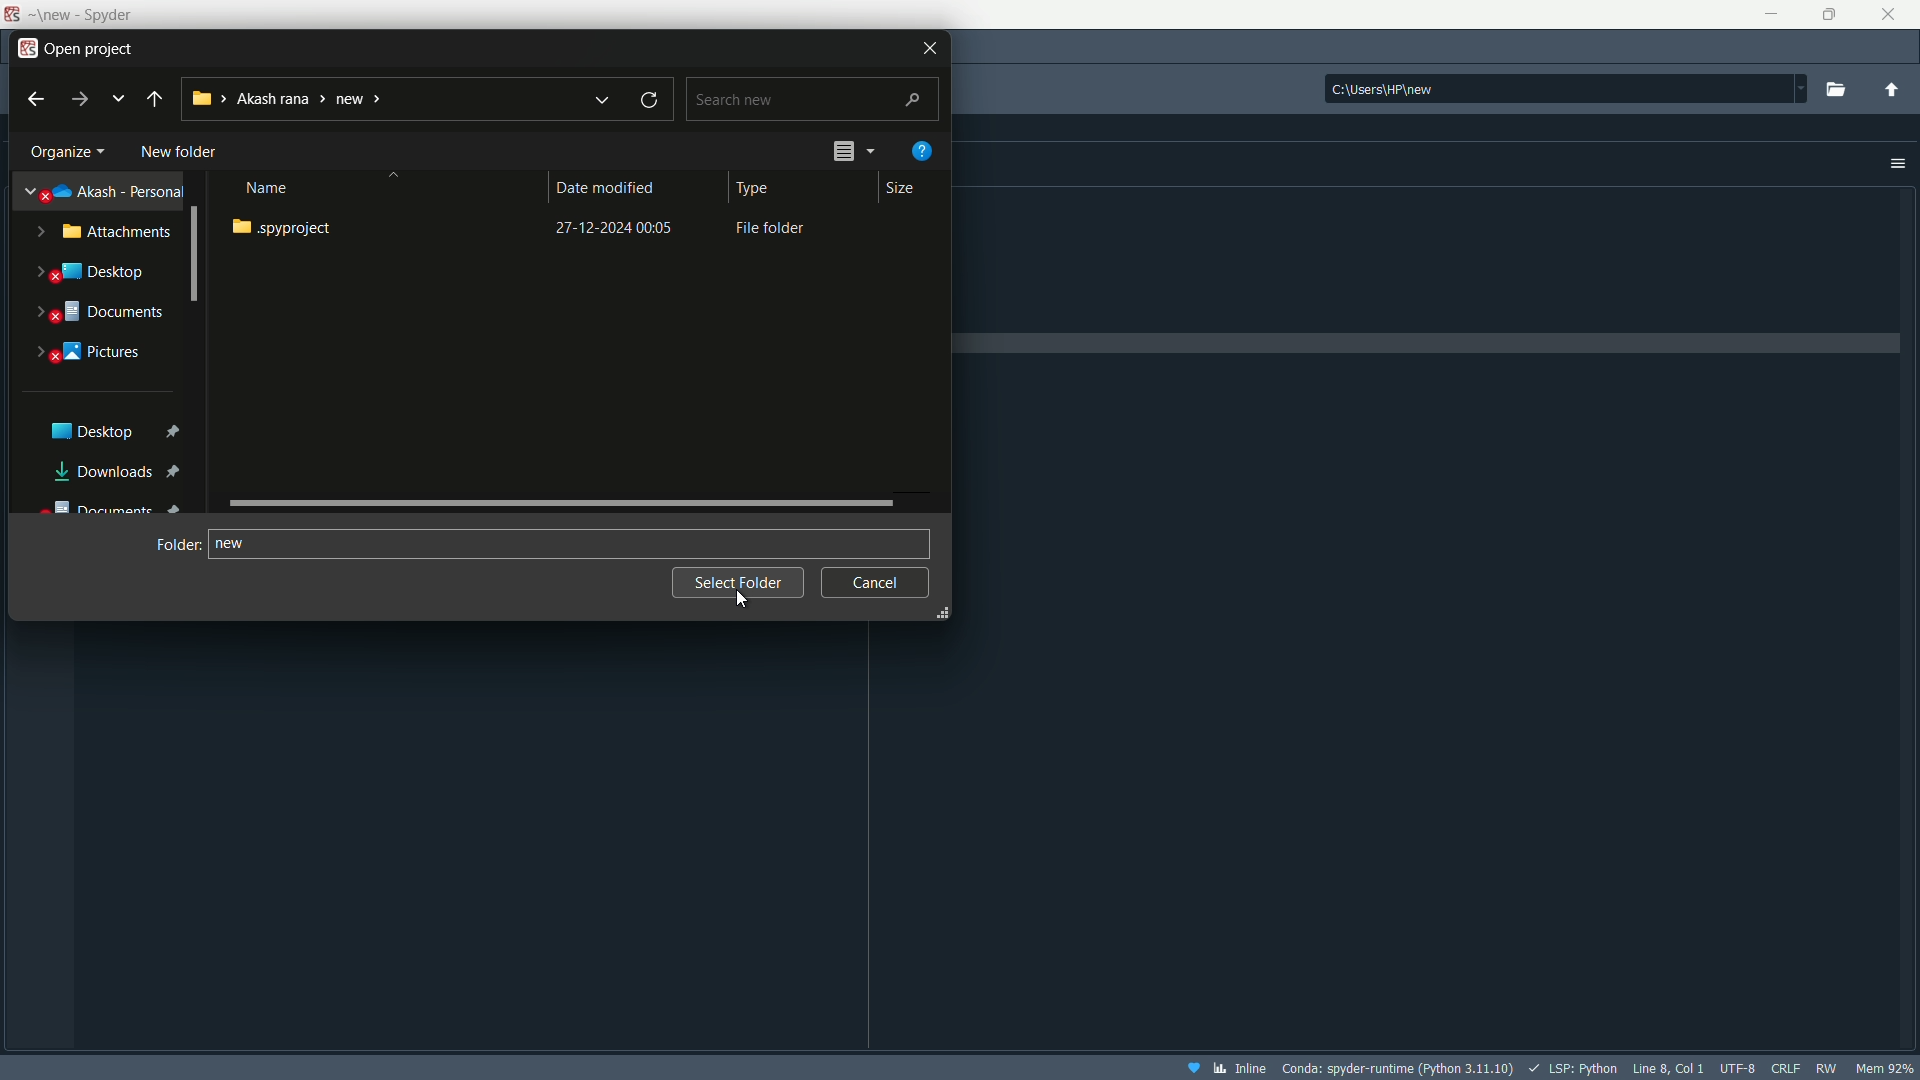 The image size is (1920, 1080). I want to click on current directory, so click(293, 97).